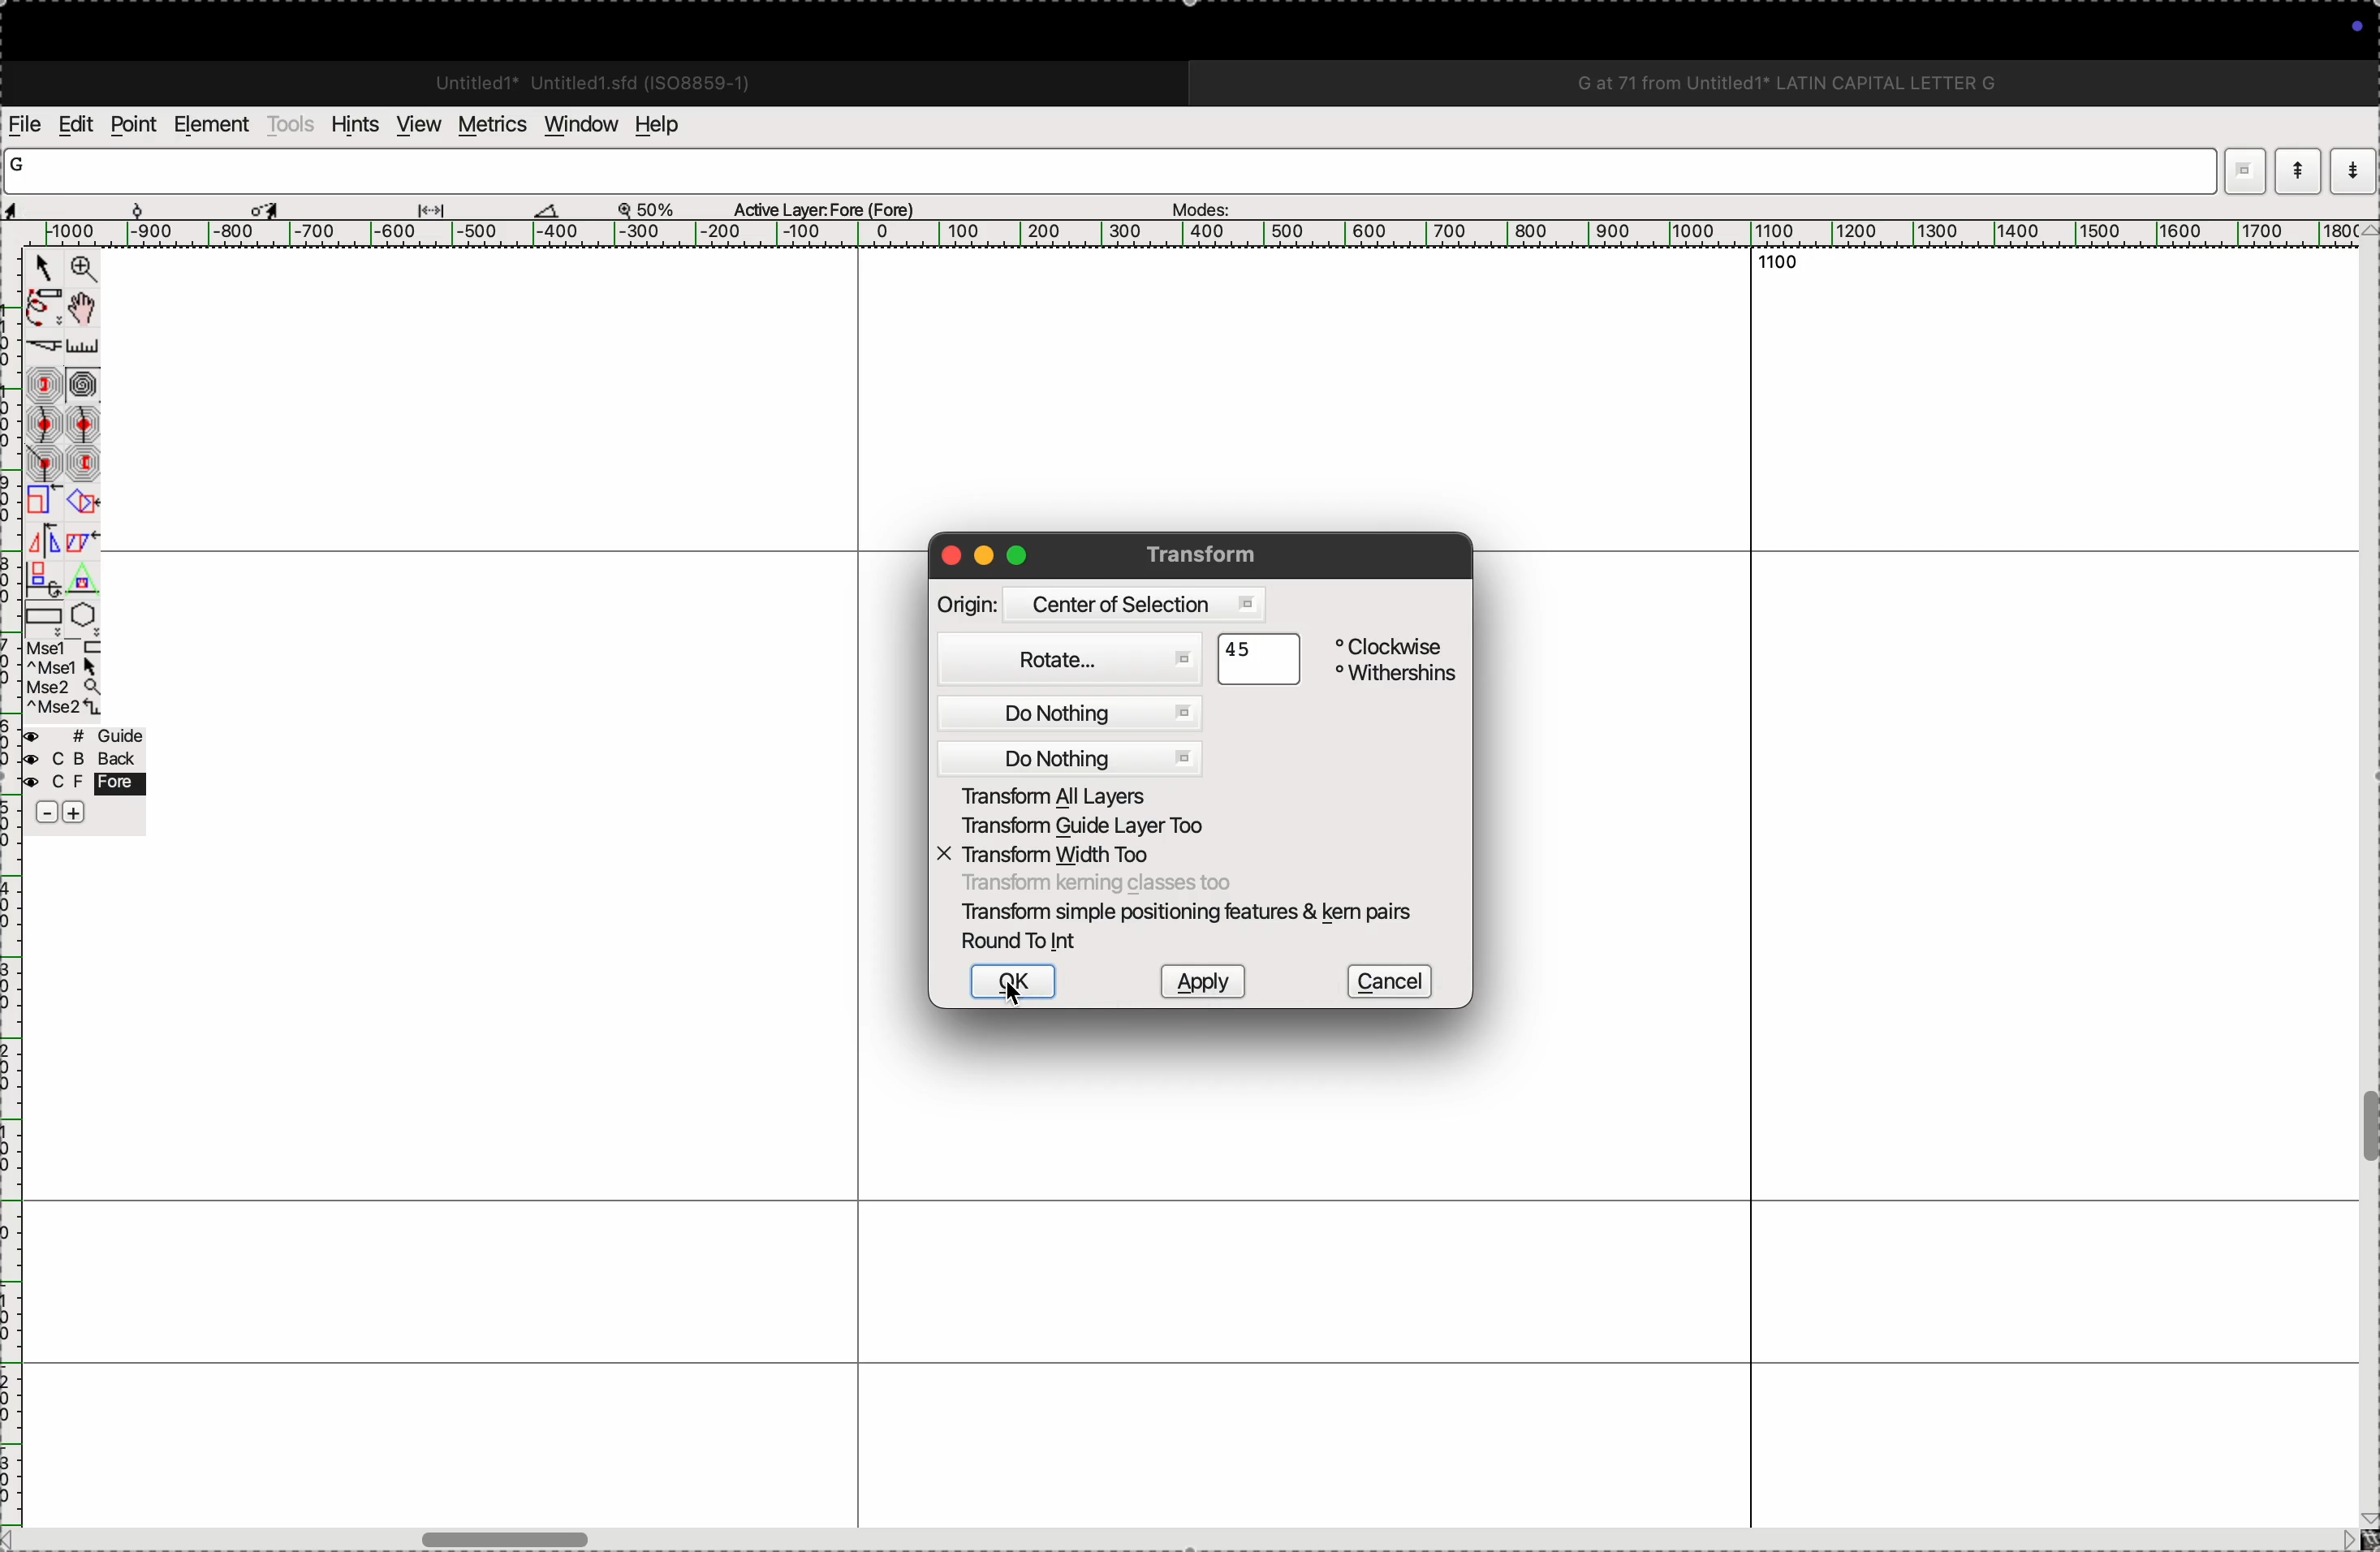  Describe the element at coordinates (1260, 662) in the screenshot. I see `45` at that location.